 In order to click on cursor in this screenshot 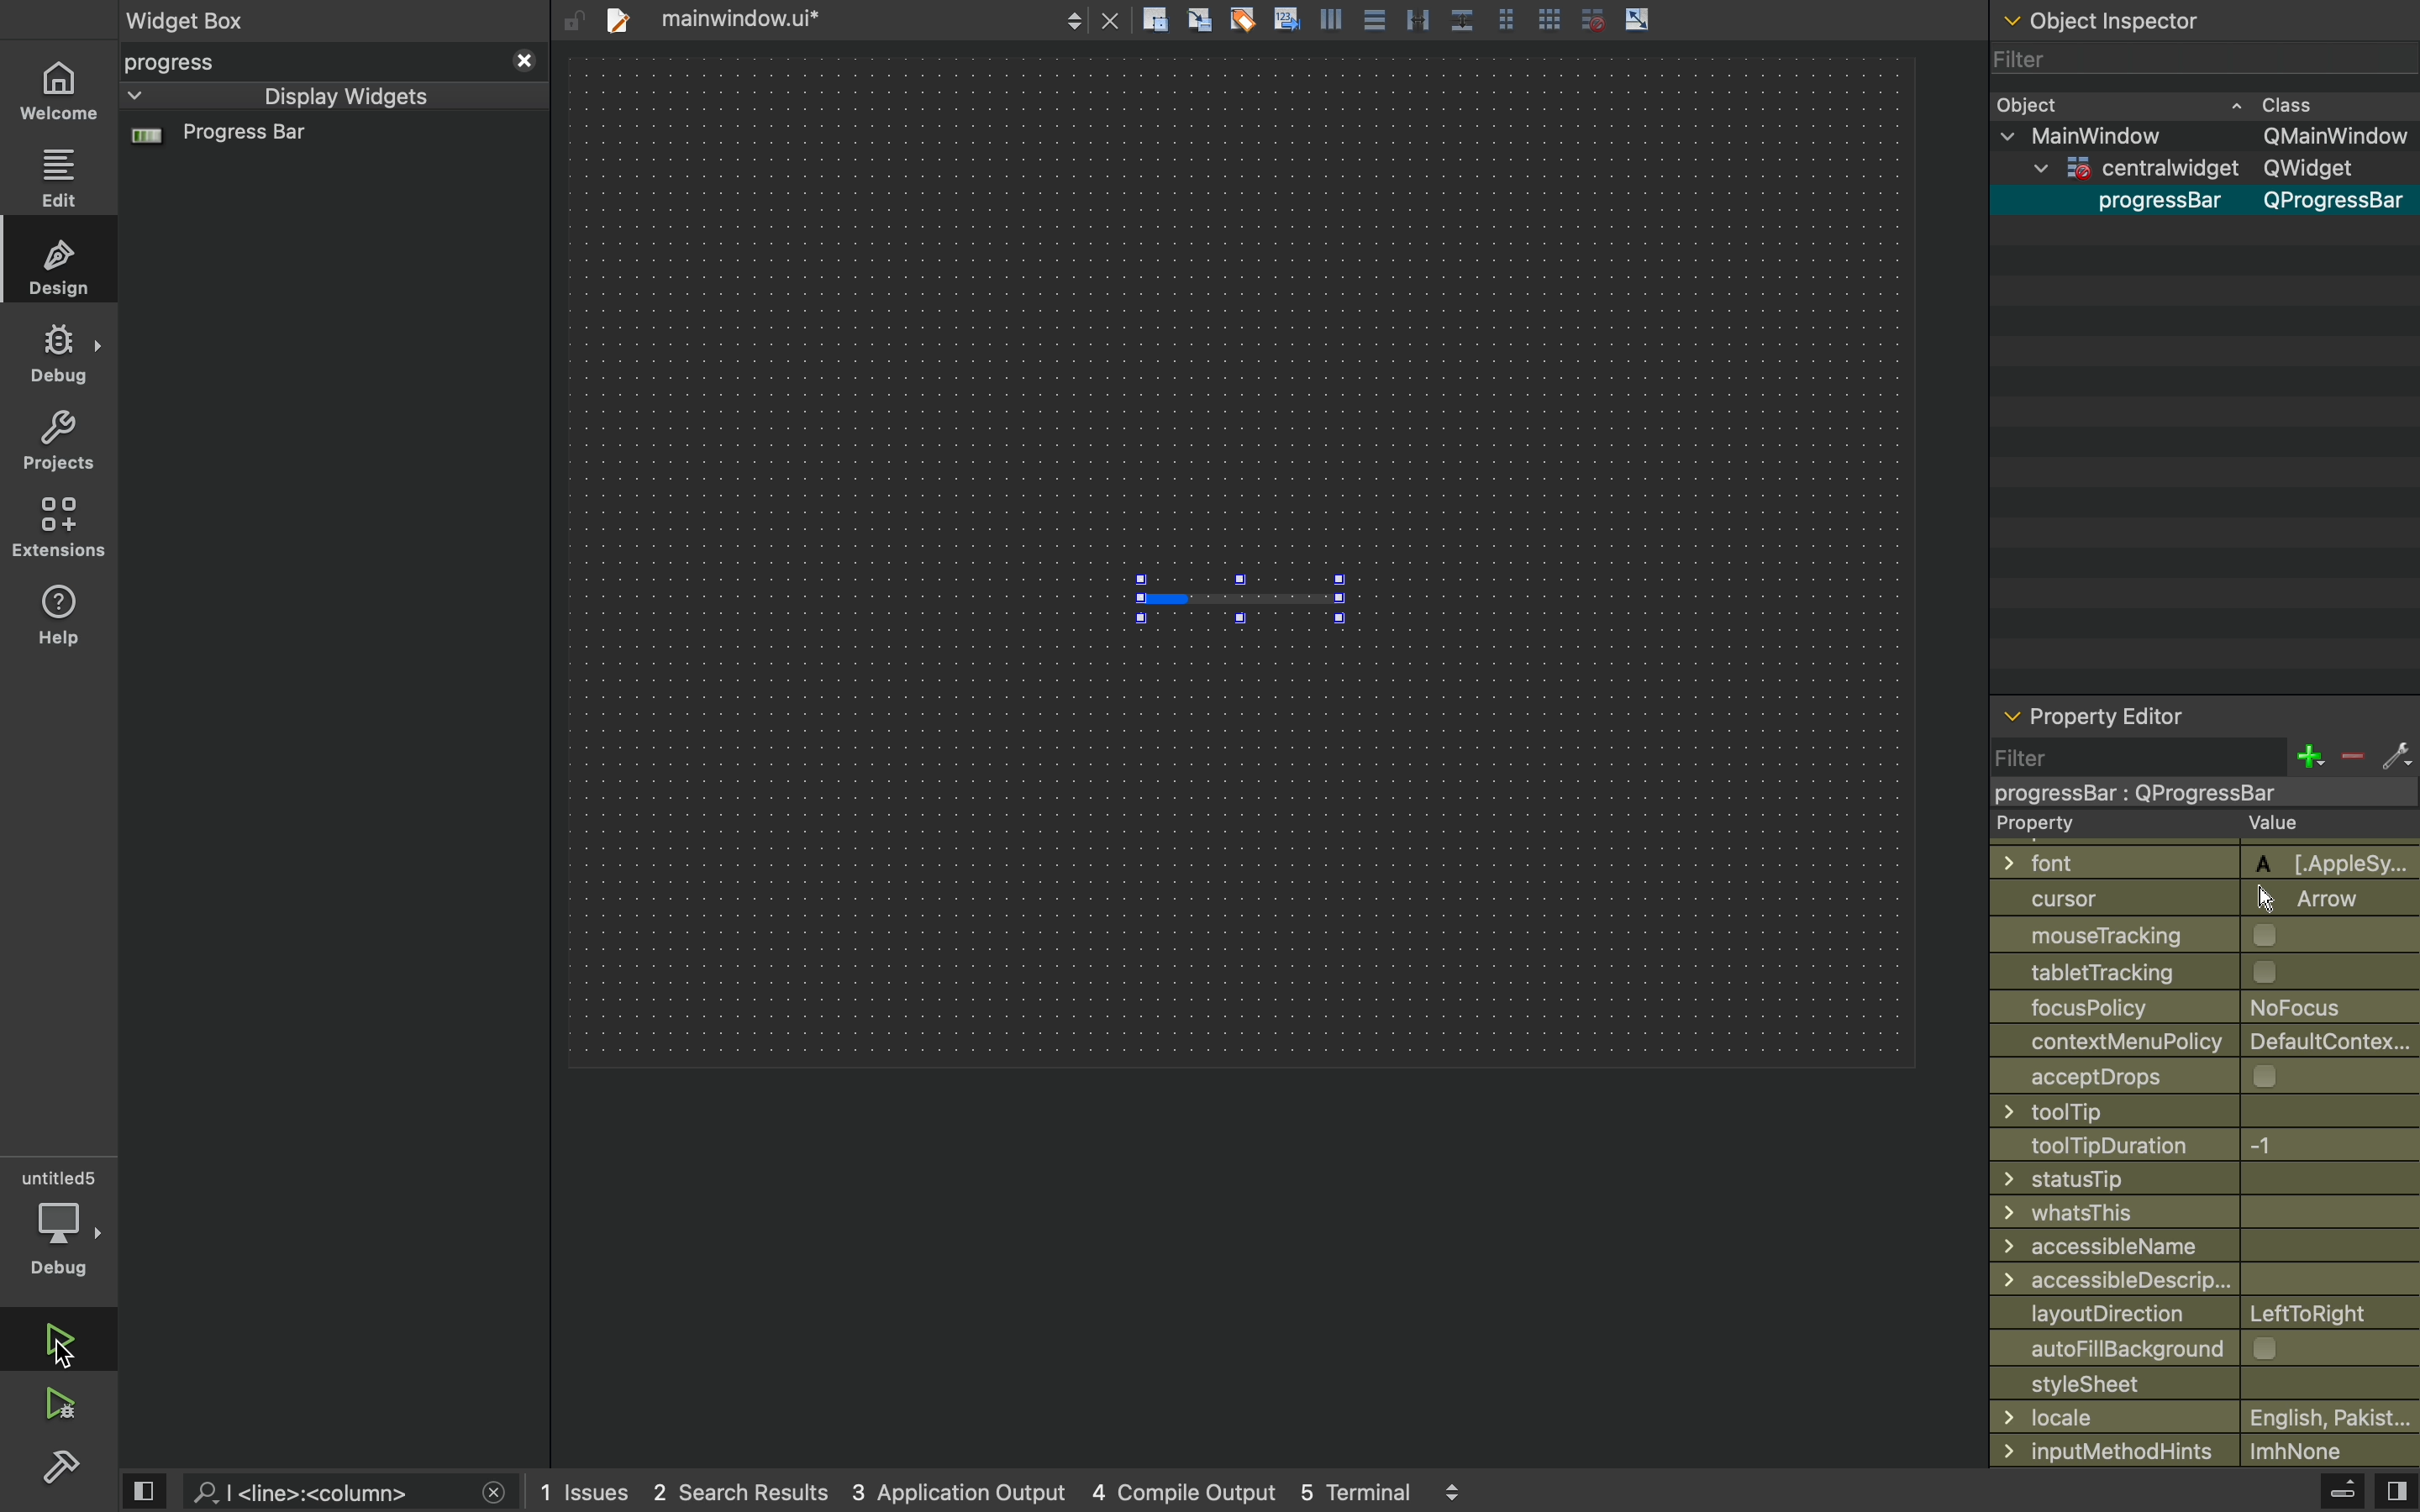, I will do `click(73, 1336)`.